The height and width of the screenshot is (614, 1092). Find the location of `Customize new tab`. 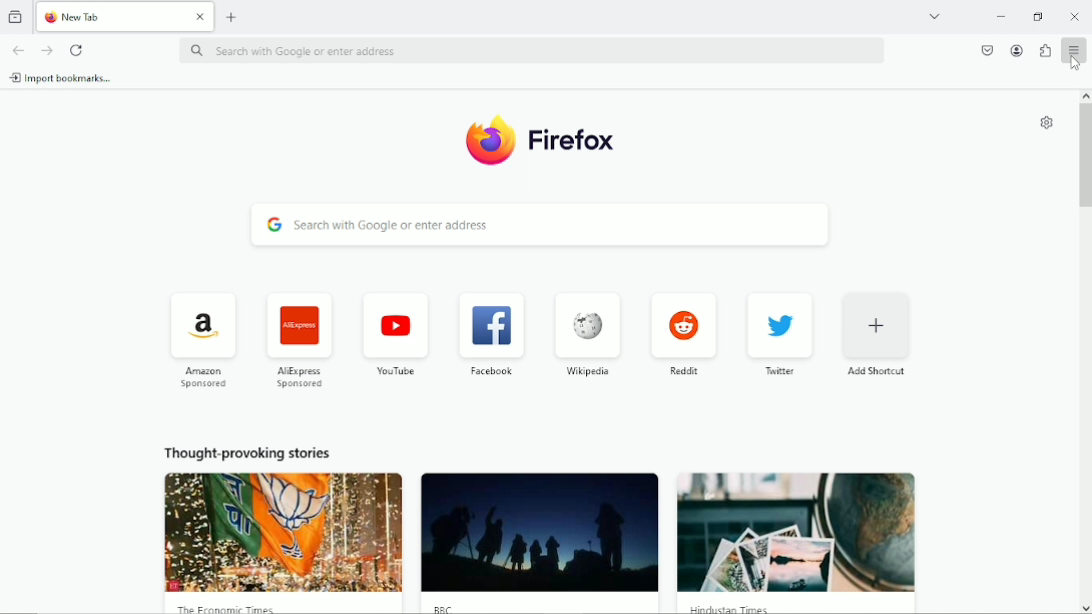

Customize new tab is located at coordinates (1047, 122).